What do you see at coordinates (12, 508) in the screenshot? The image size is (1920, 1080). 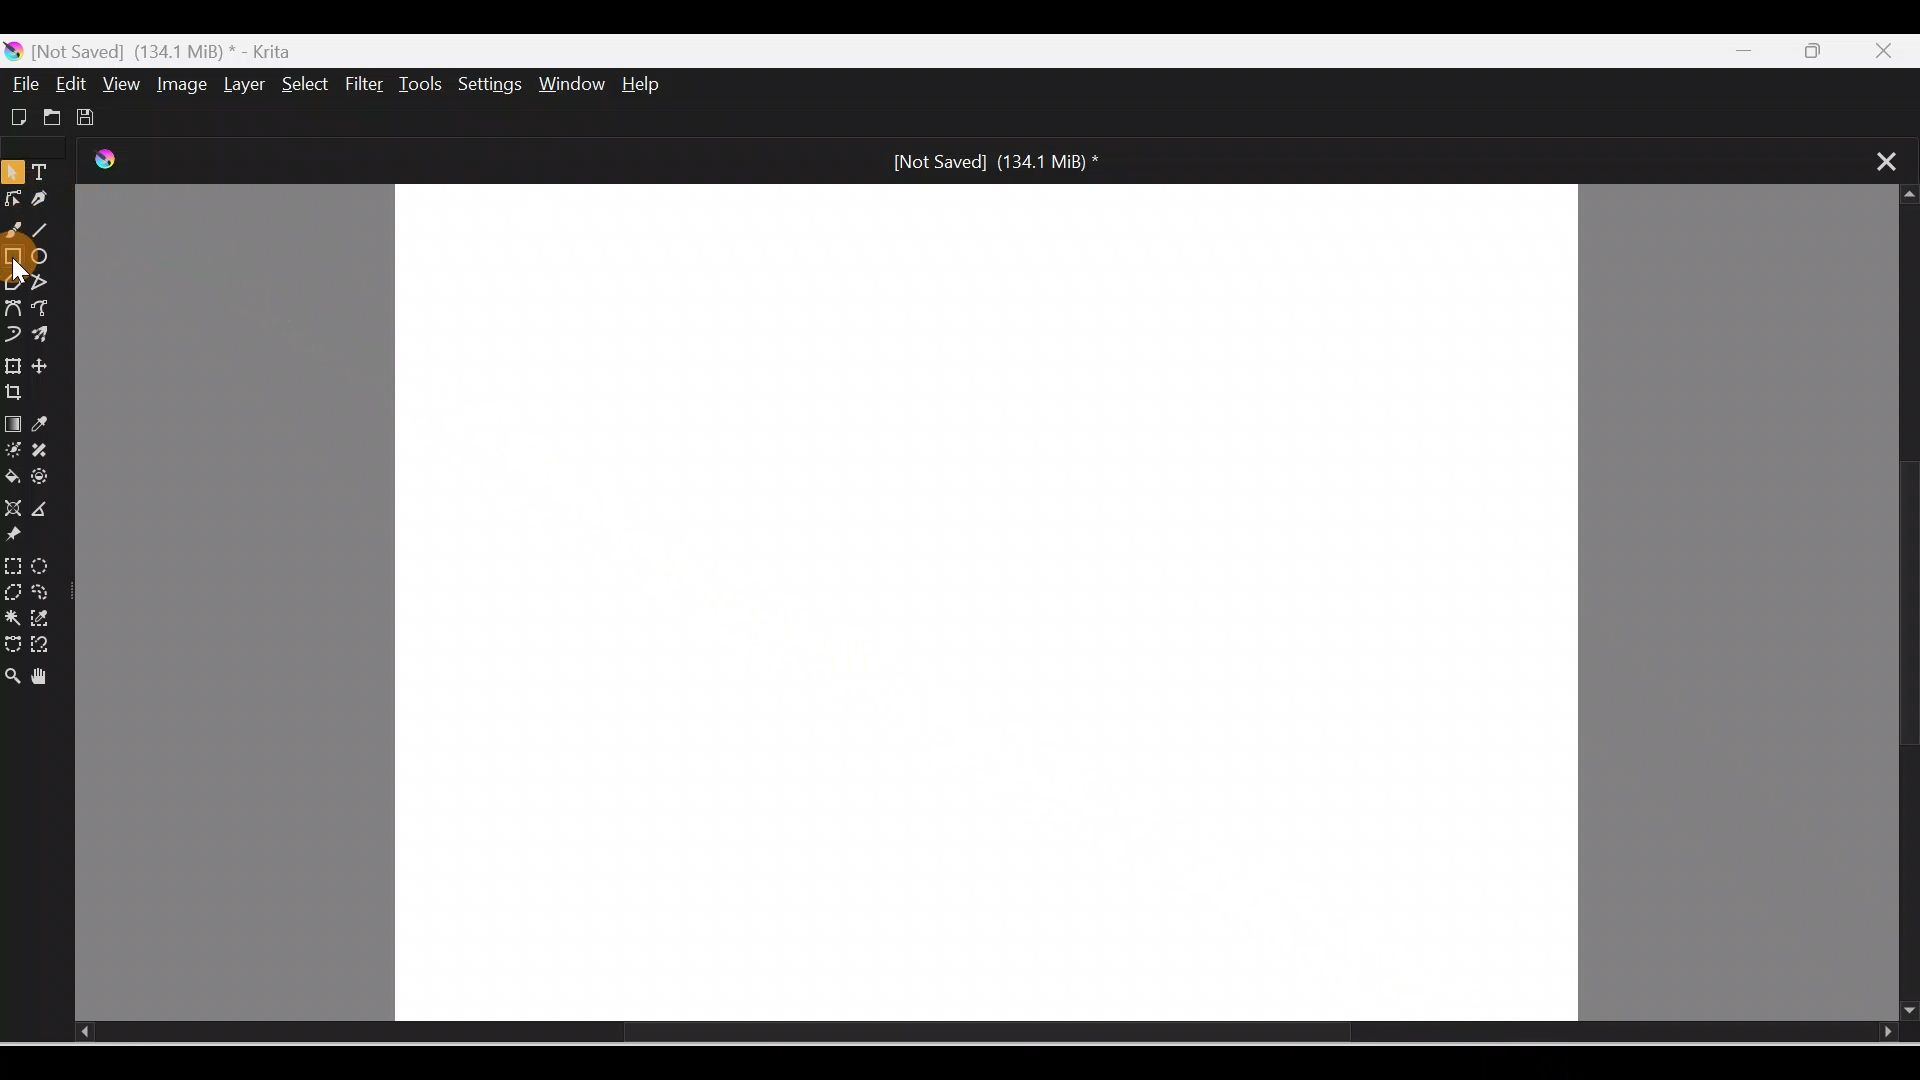 I see `Assistant tool` at bounding box center [12, 508].